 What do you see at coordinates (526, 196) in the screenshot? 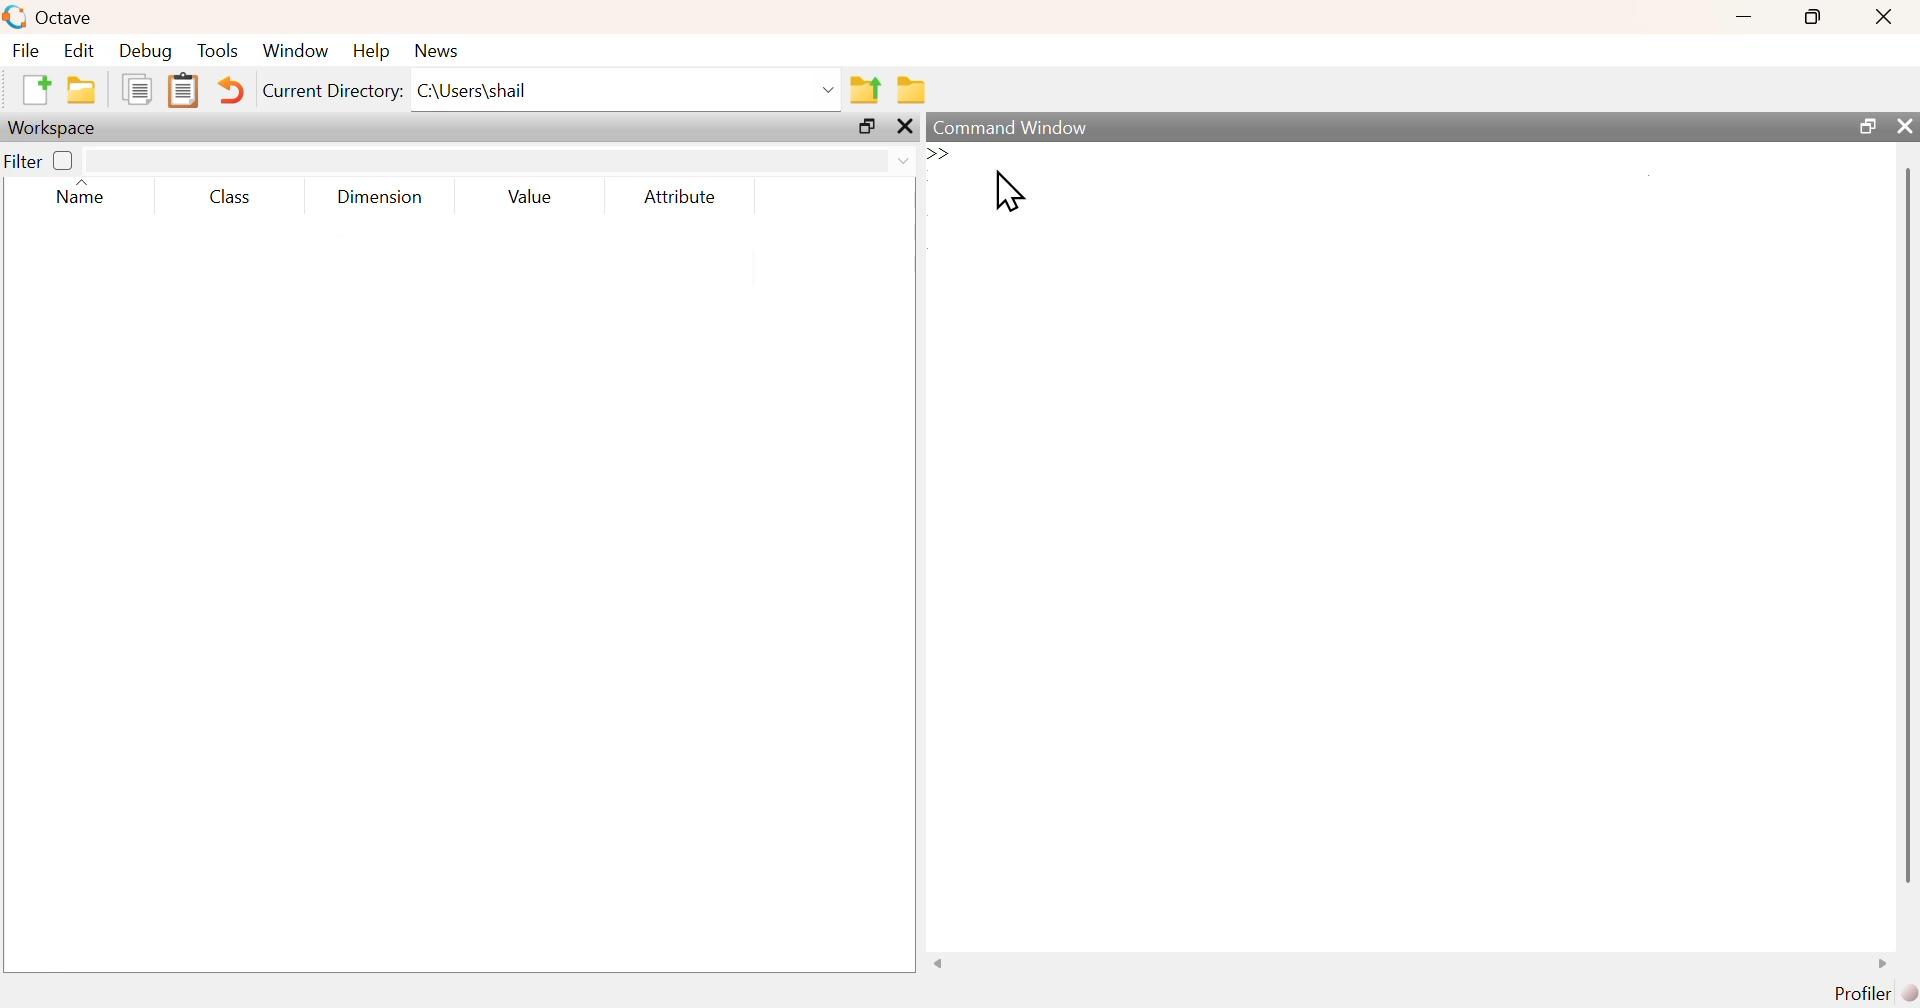
I see `Value` at bounding box center [526, 196].